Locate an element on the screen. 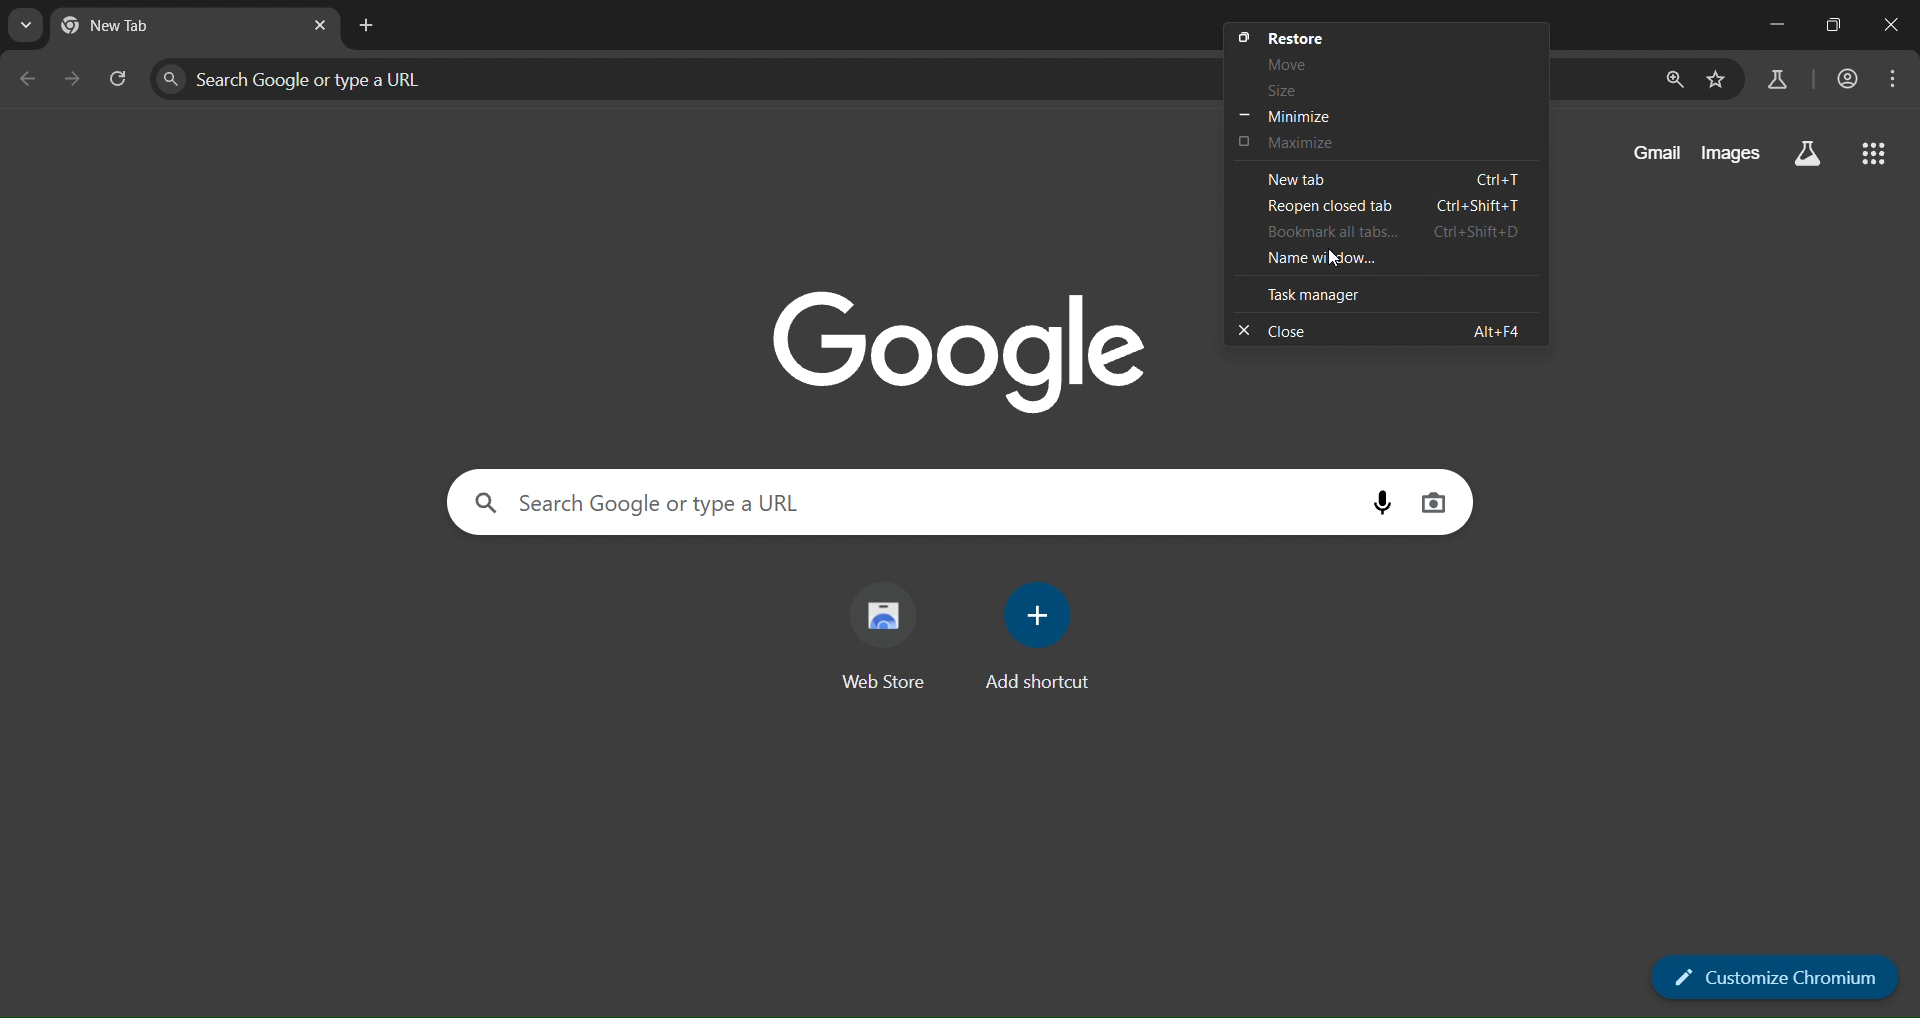 This screenshot has height=1018, width=1920. zoom  is located at coordinates (1674, 80).